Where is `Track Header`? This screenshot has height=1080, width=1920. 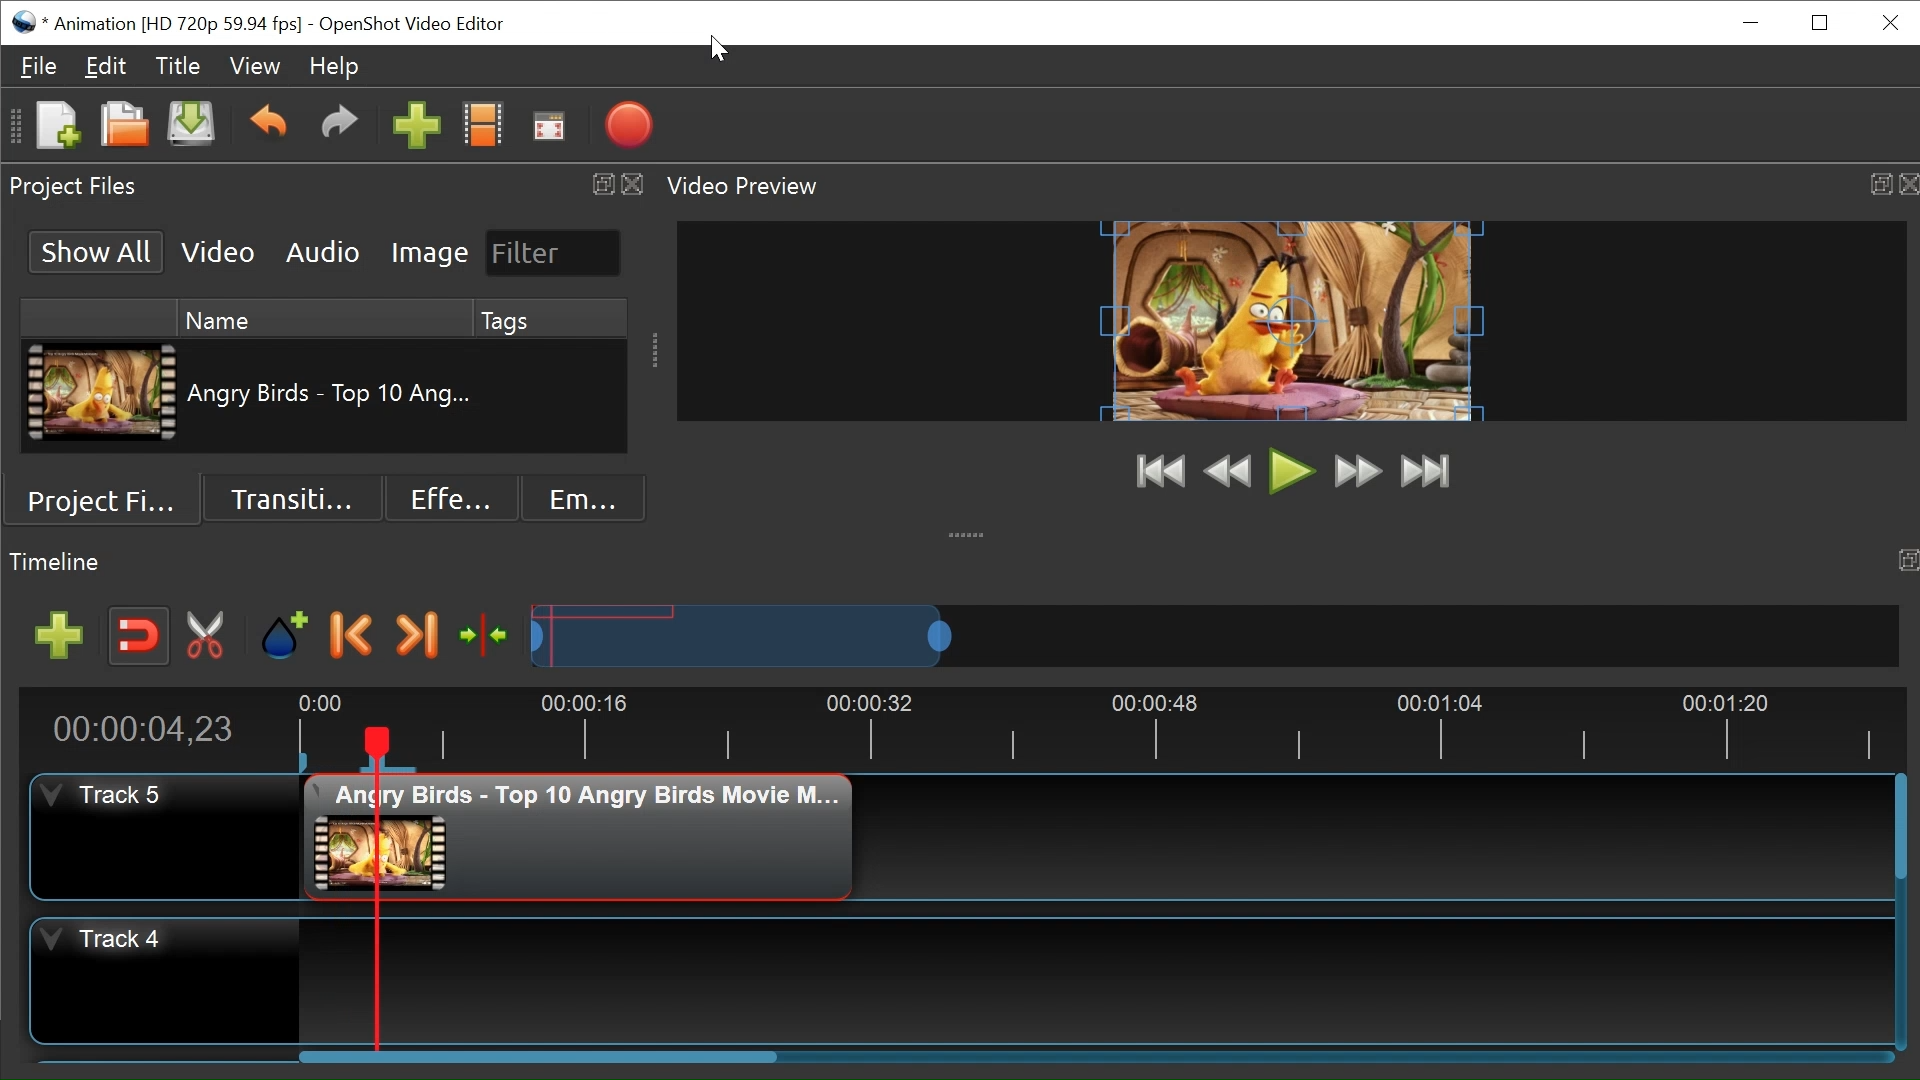
Track Header is located at coordinates (163, 836).